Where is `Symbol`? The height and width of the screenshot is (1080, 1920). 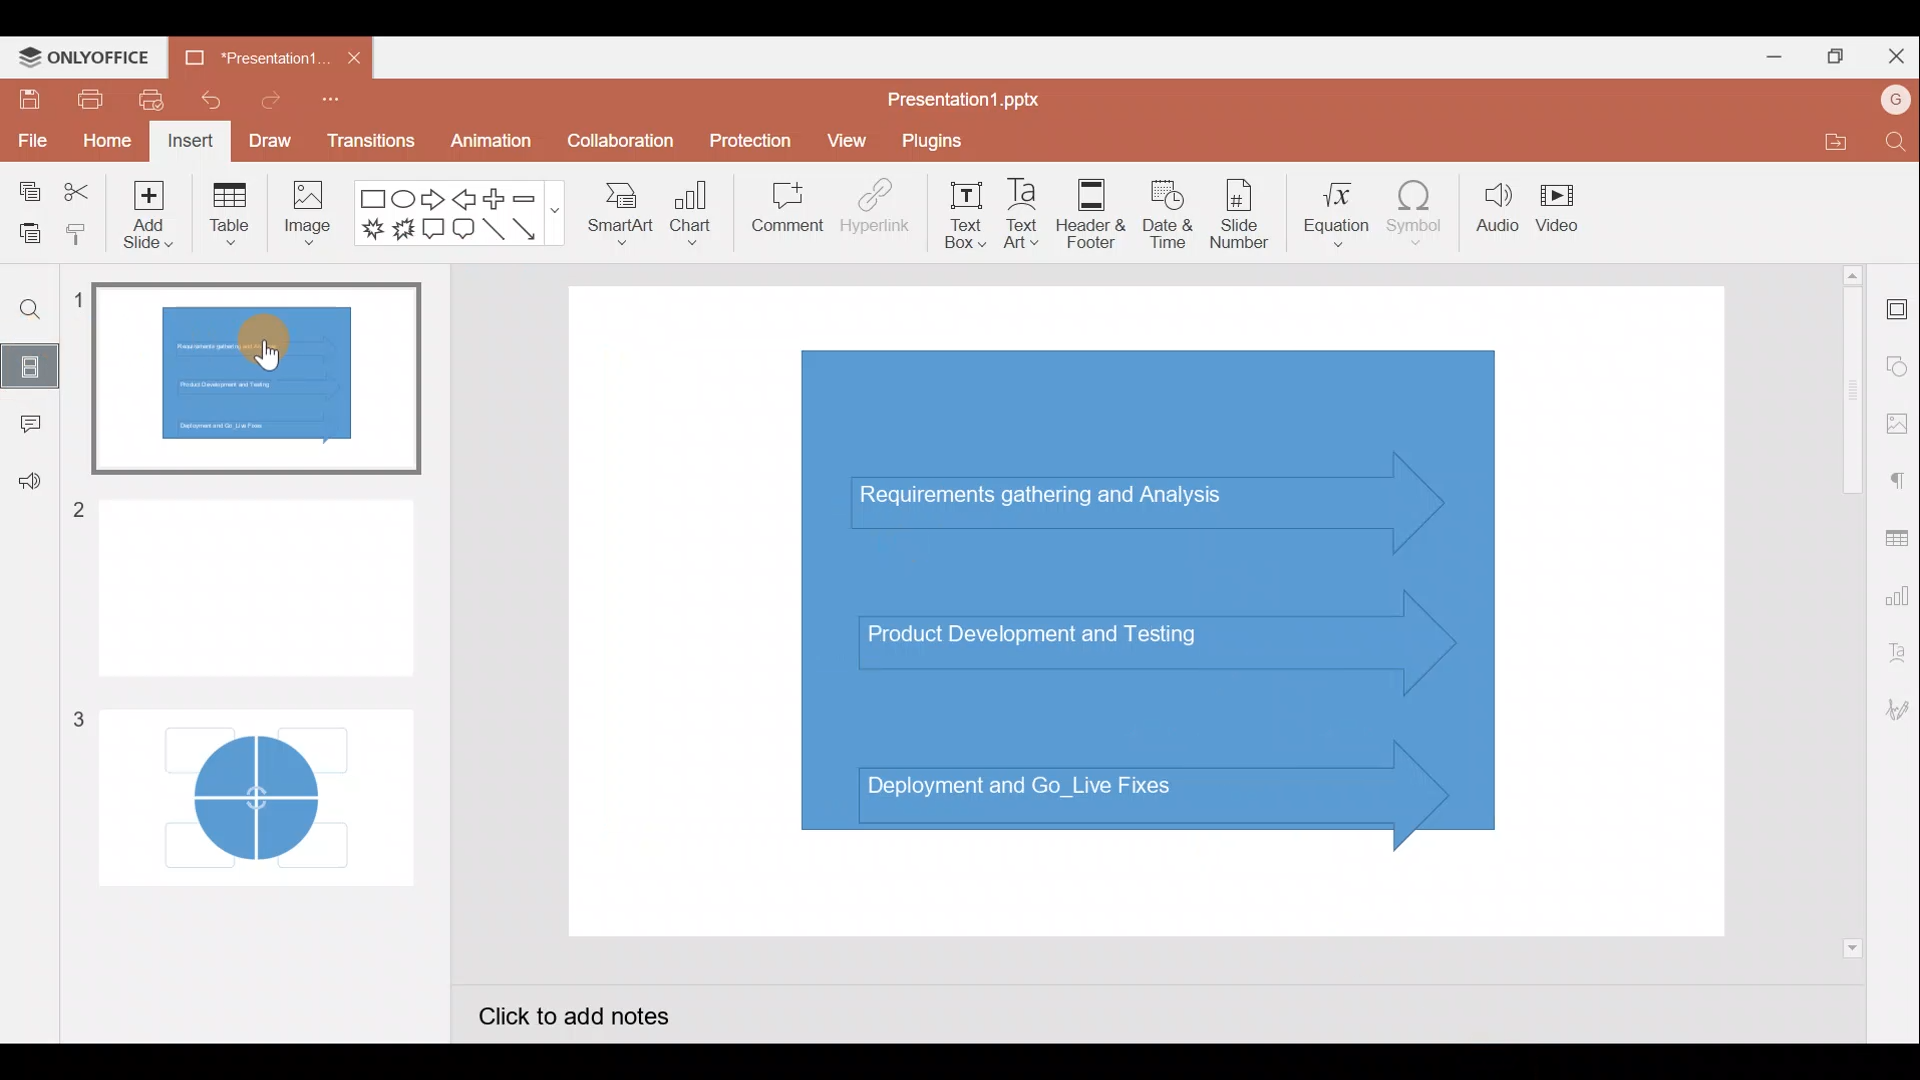 Symbol is located at coordinates (1416, 218).